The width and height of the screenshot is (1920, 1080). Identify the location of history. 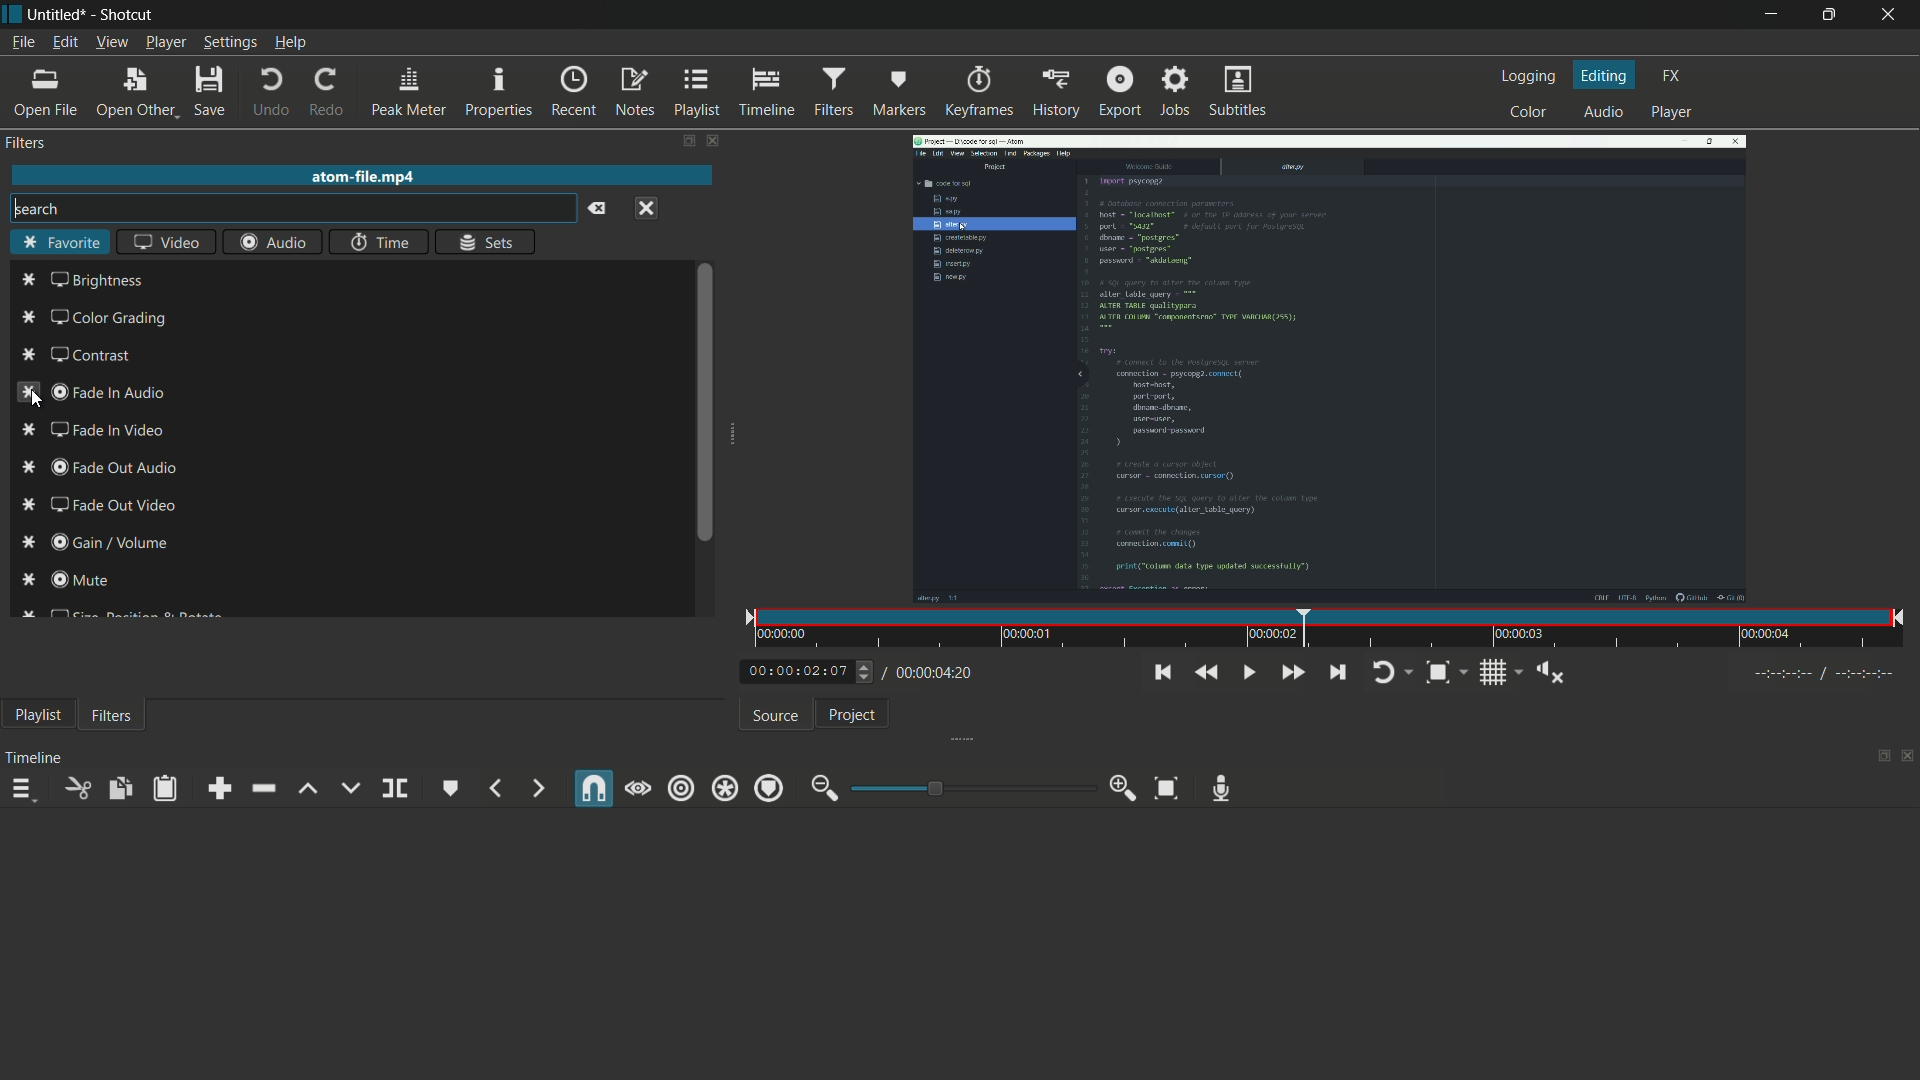
(1057, 93).